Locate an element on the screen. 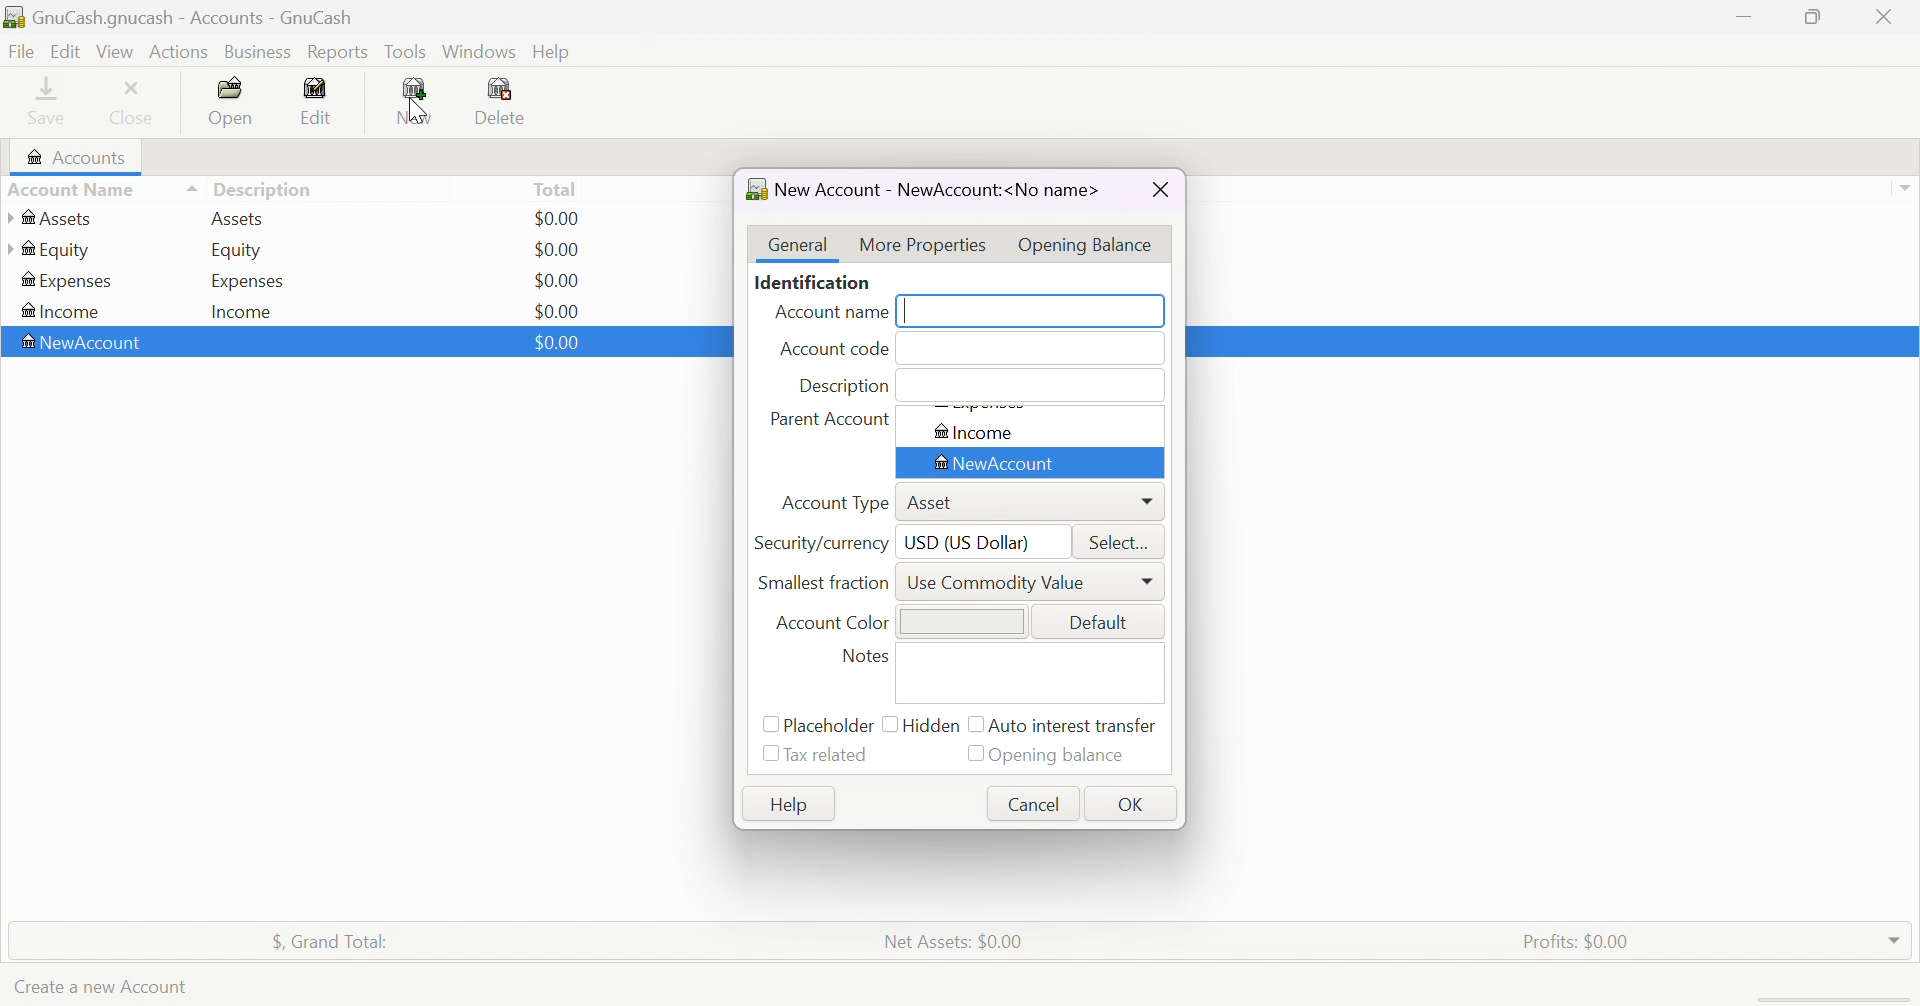 Image resolution: width=1920 pixels, height=1006 pixels. Close is located at coordinates (133, 105).